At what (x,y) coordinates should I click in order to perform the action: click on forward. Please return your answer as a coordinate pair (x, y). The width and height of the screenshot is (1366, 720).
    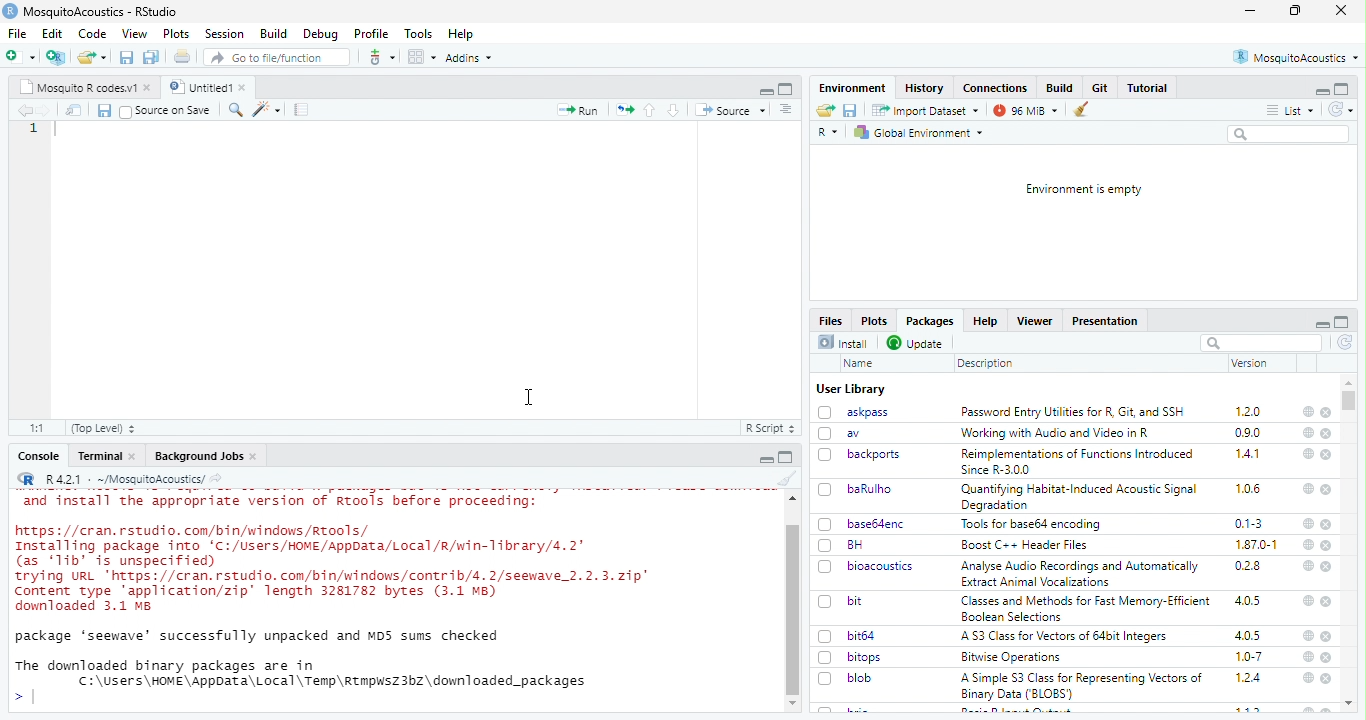
    Looking at the image, I should click on (45, 111).